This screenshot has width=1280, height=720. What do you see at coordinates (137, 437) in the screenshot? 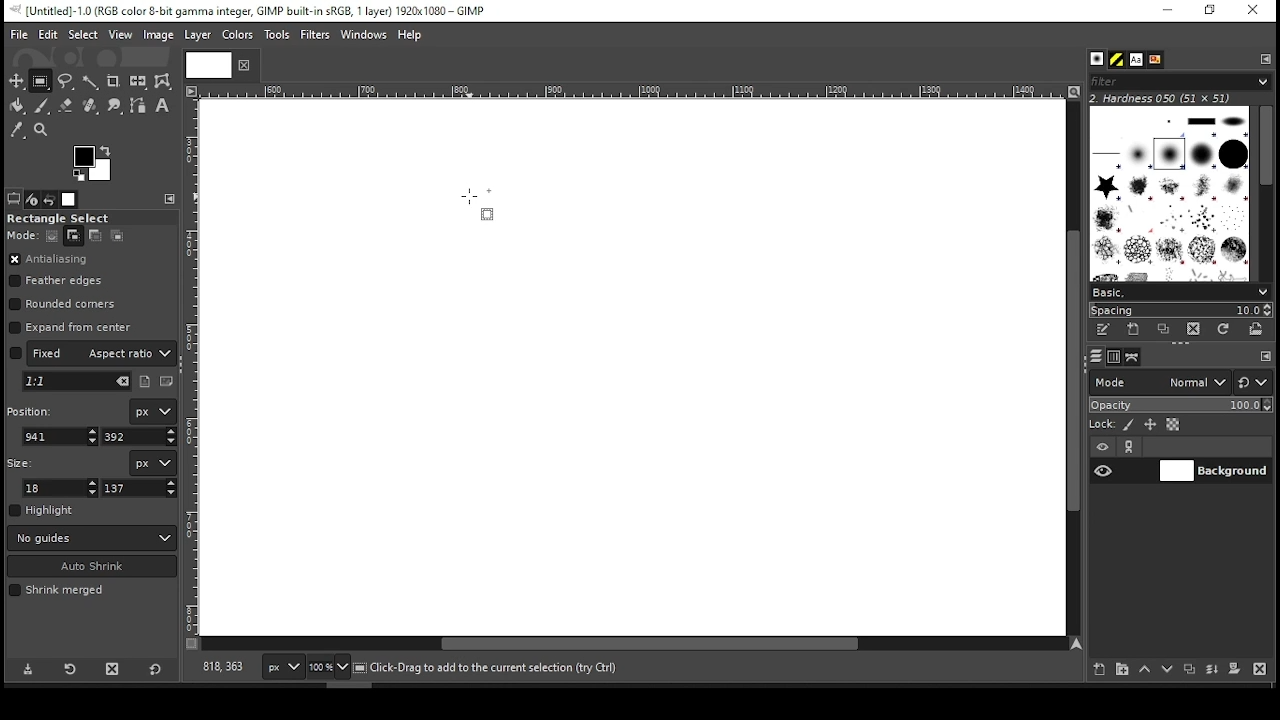
I see `y` at bounding box center [137, 437].